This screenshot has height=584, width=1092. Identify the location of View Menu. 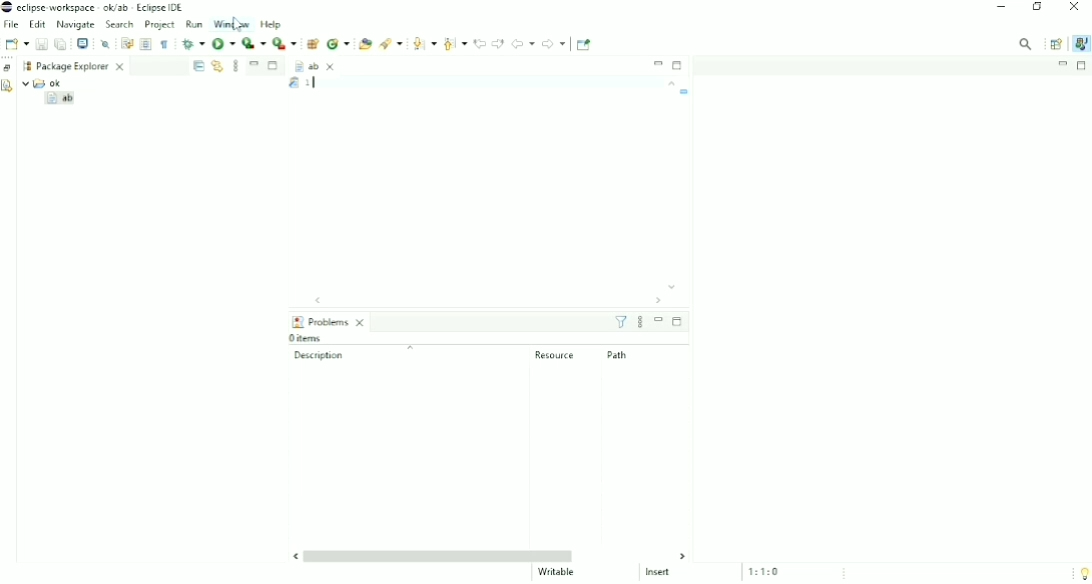
(640, 322).